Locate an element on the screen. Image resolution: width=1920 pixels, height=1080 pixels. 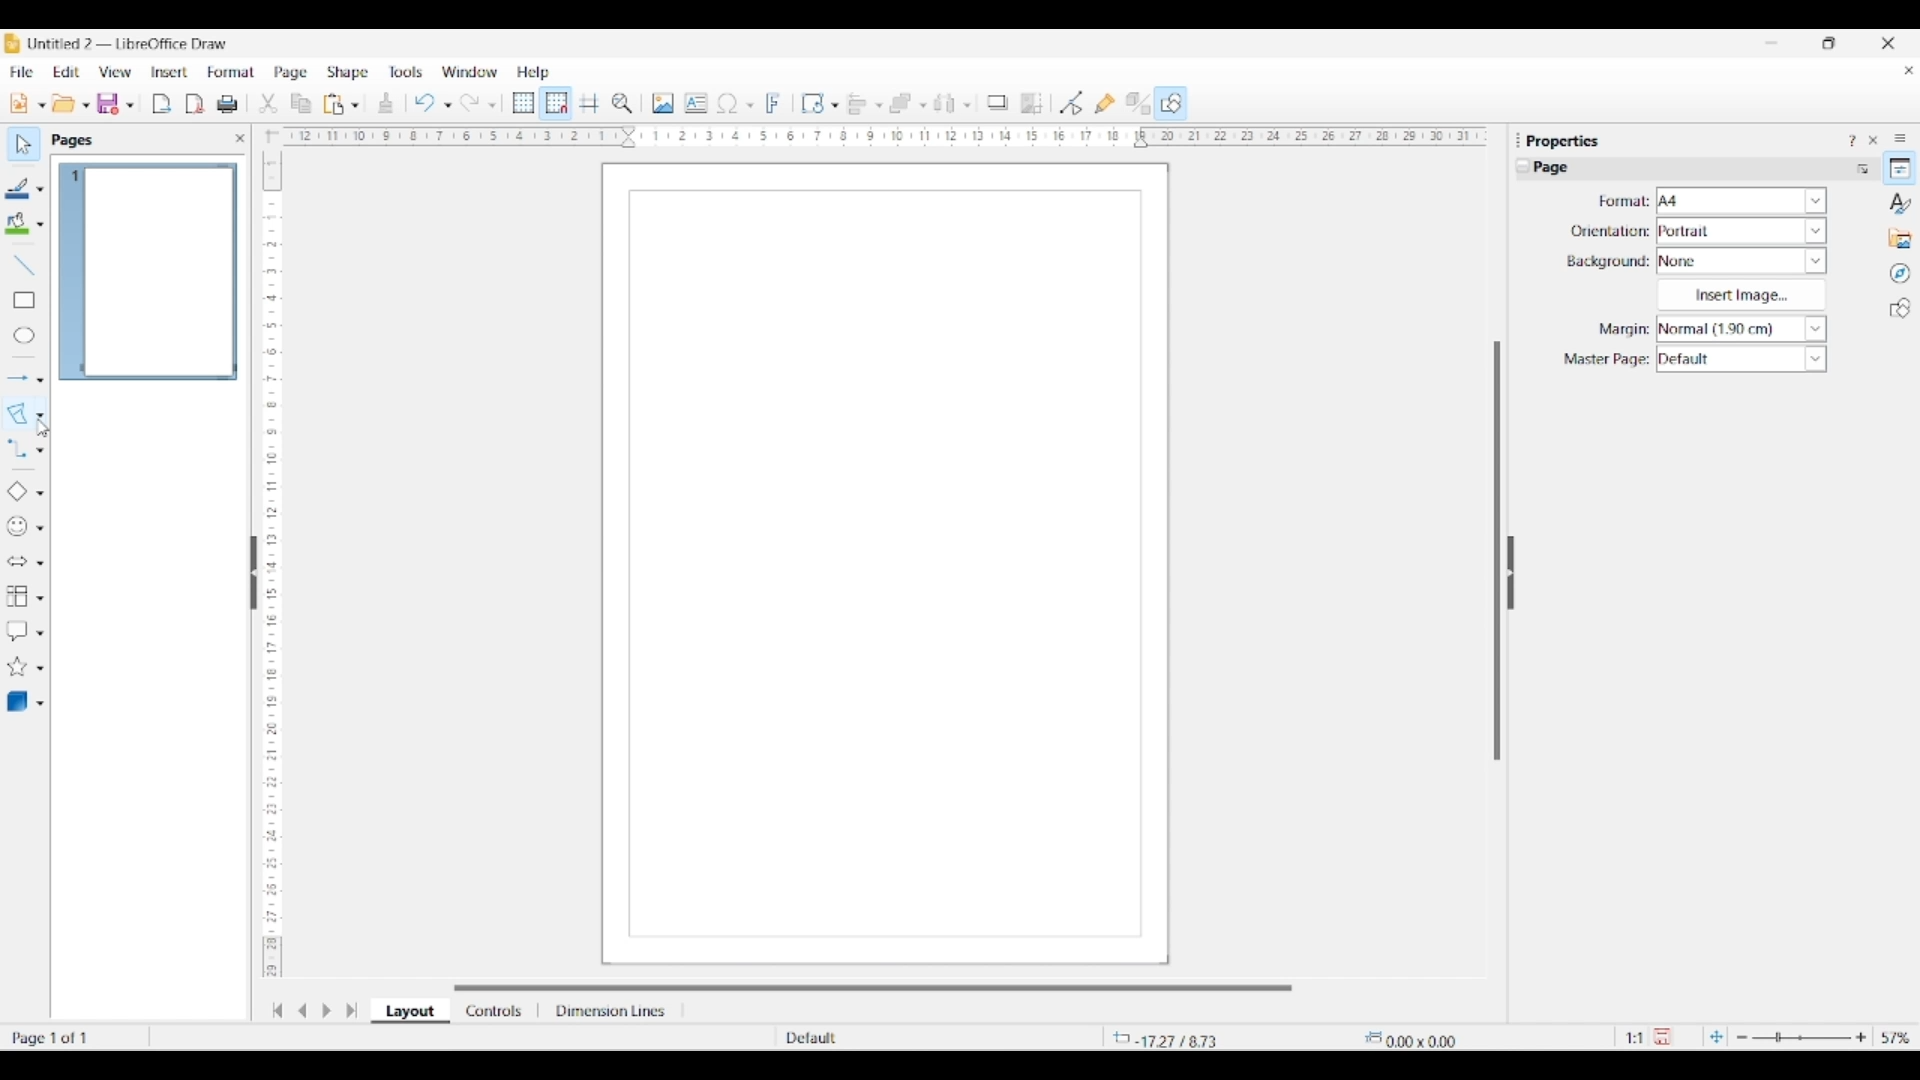
Arrange objects options is located at coordinates (923, 106).